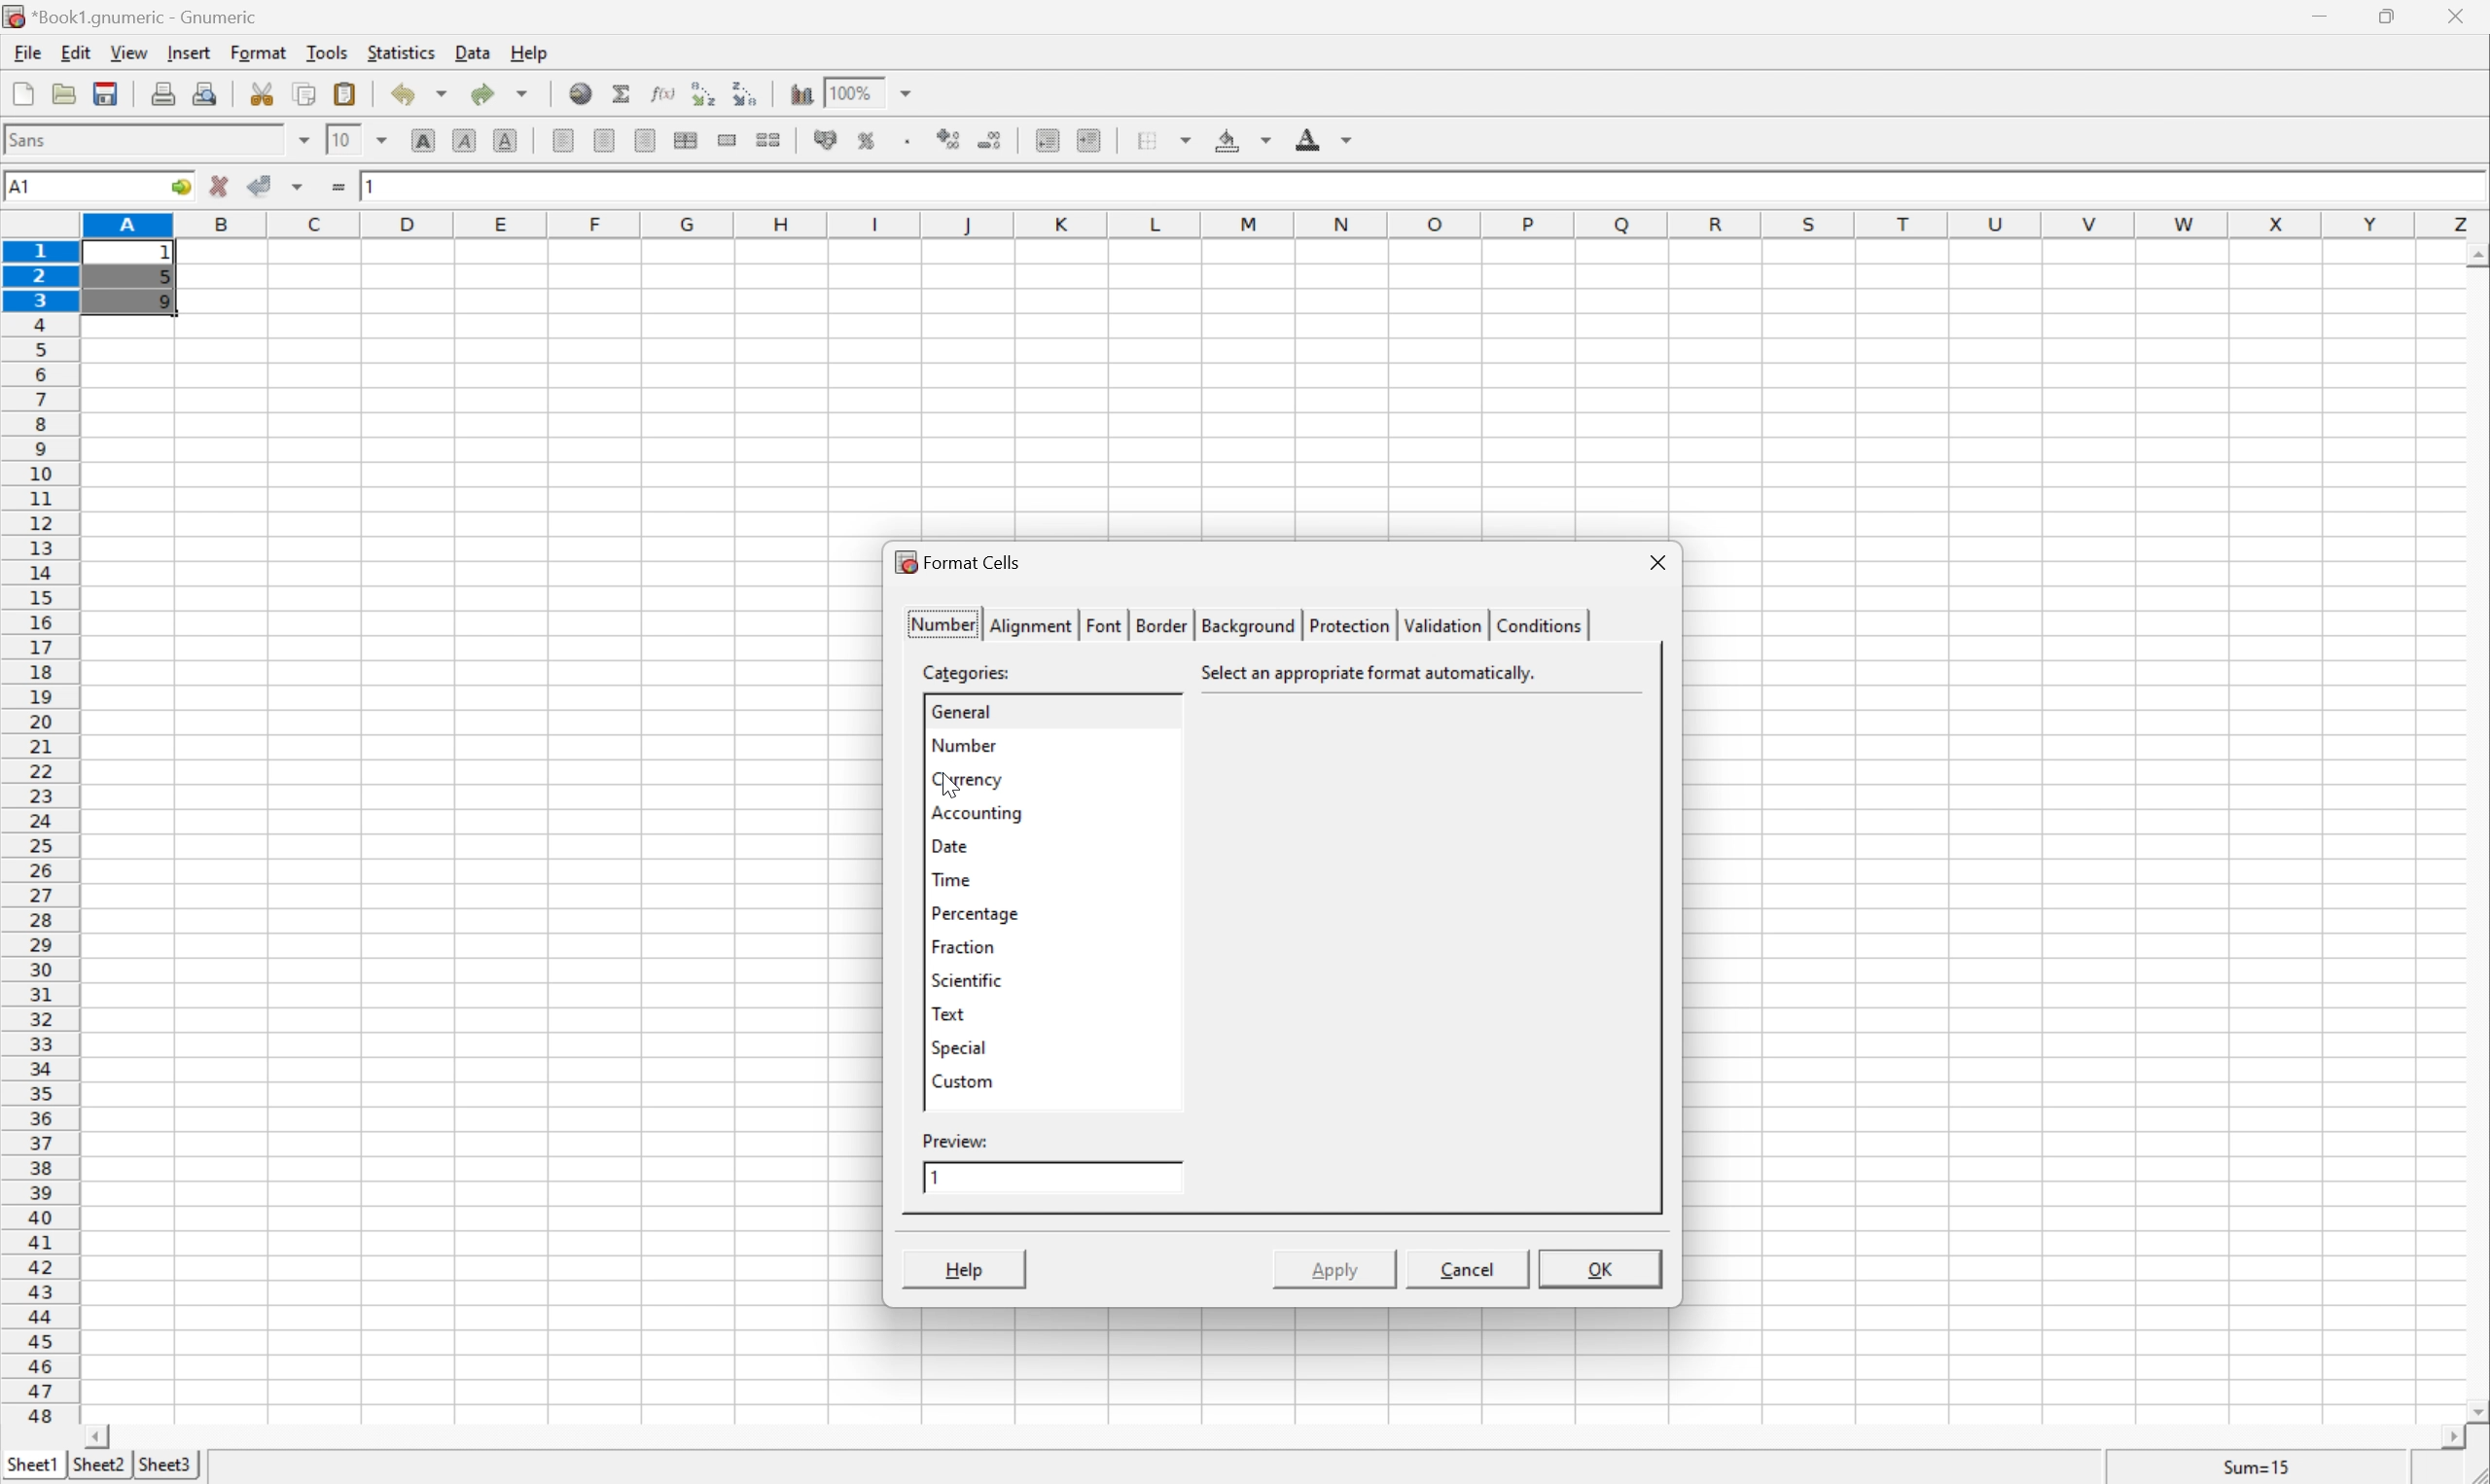  What do you see at coordinates (1158, 623) in the screenshot?
I see `border` at bounding box center [1158, 623].